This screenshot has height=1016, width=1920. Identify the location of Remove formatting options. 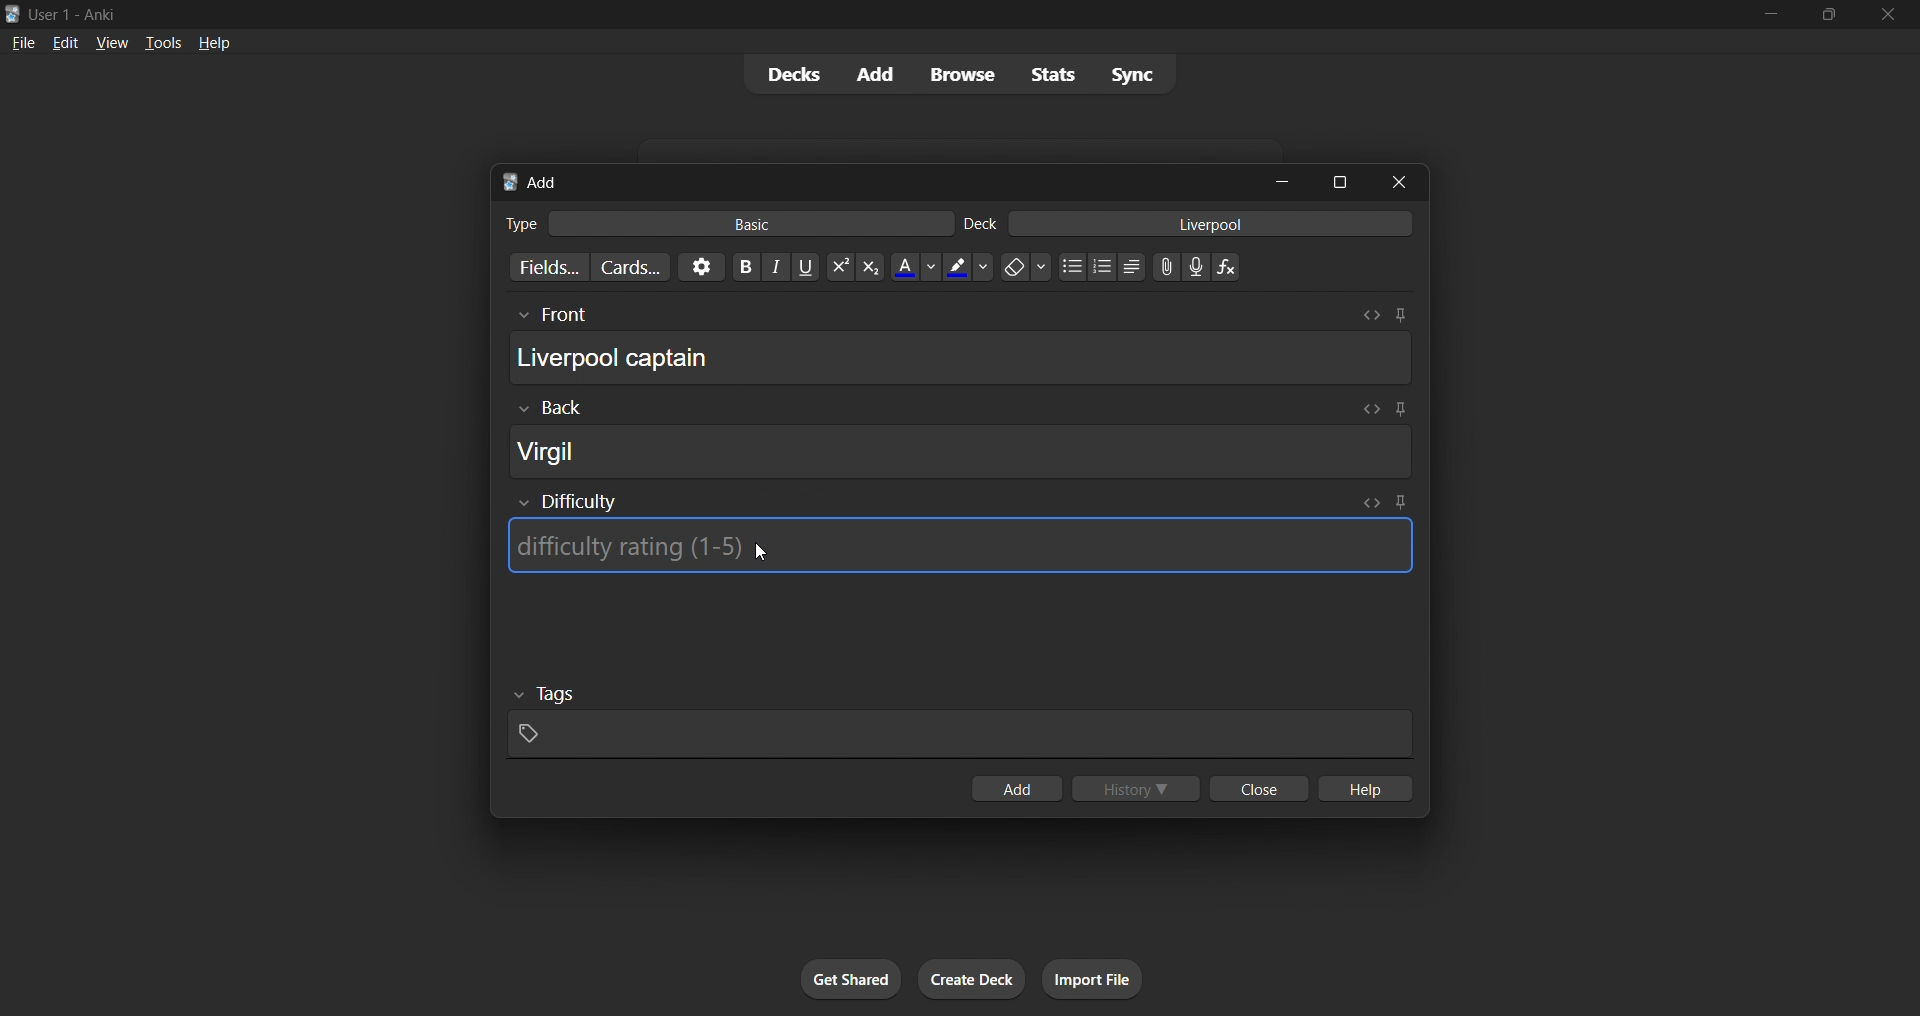
(1027, 267).